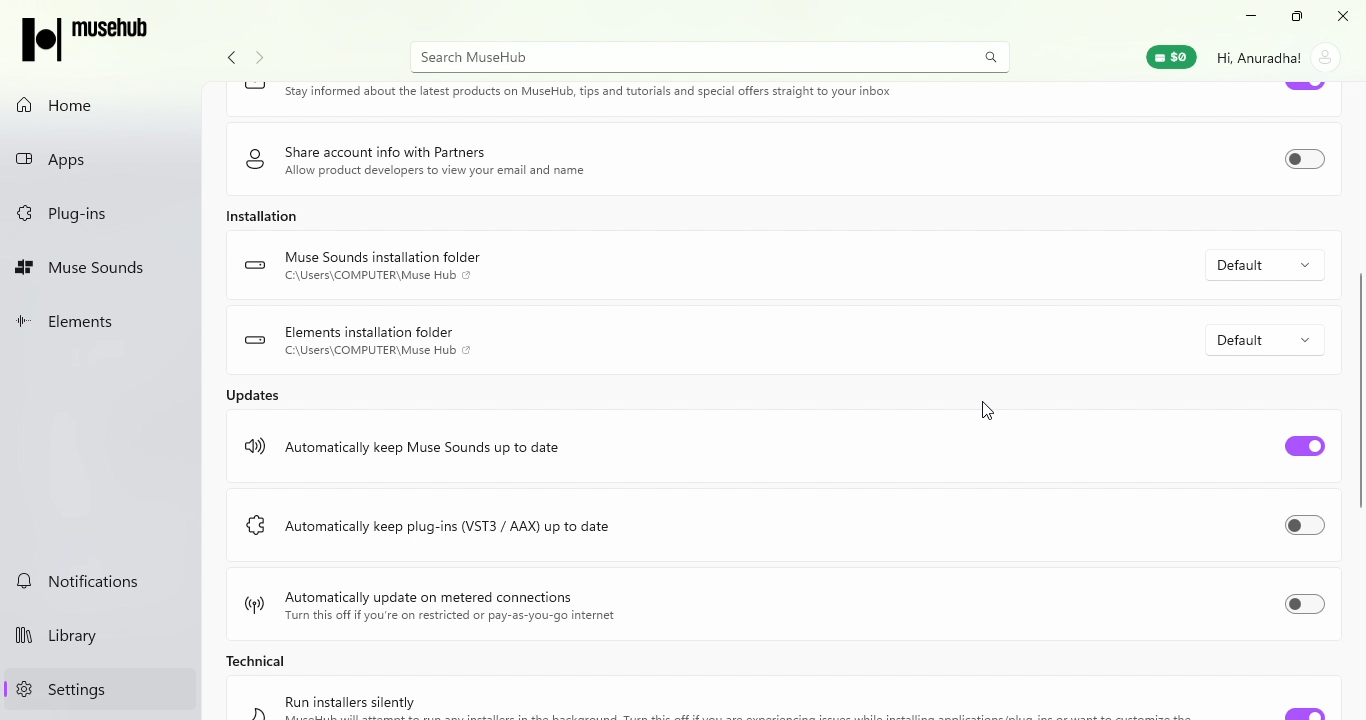  What do you see at coordinates (1304, 446) in the screenshot?
I see `Toggle` at bounding box center [1304, 446].